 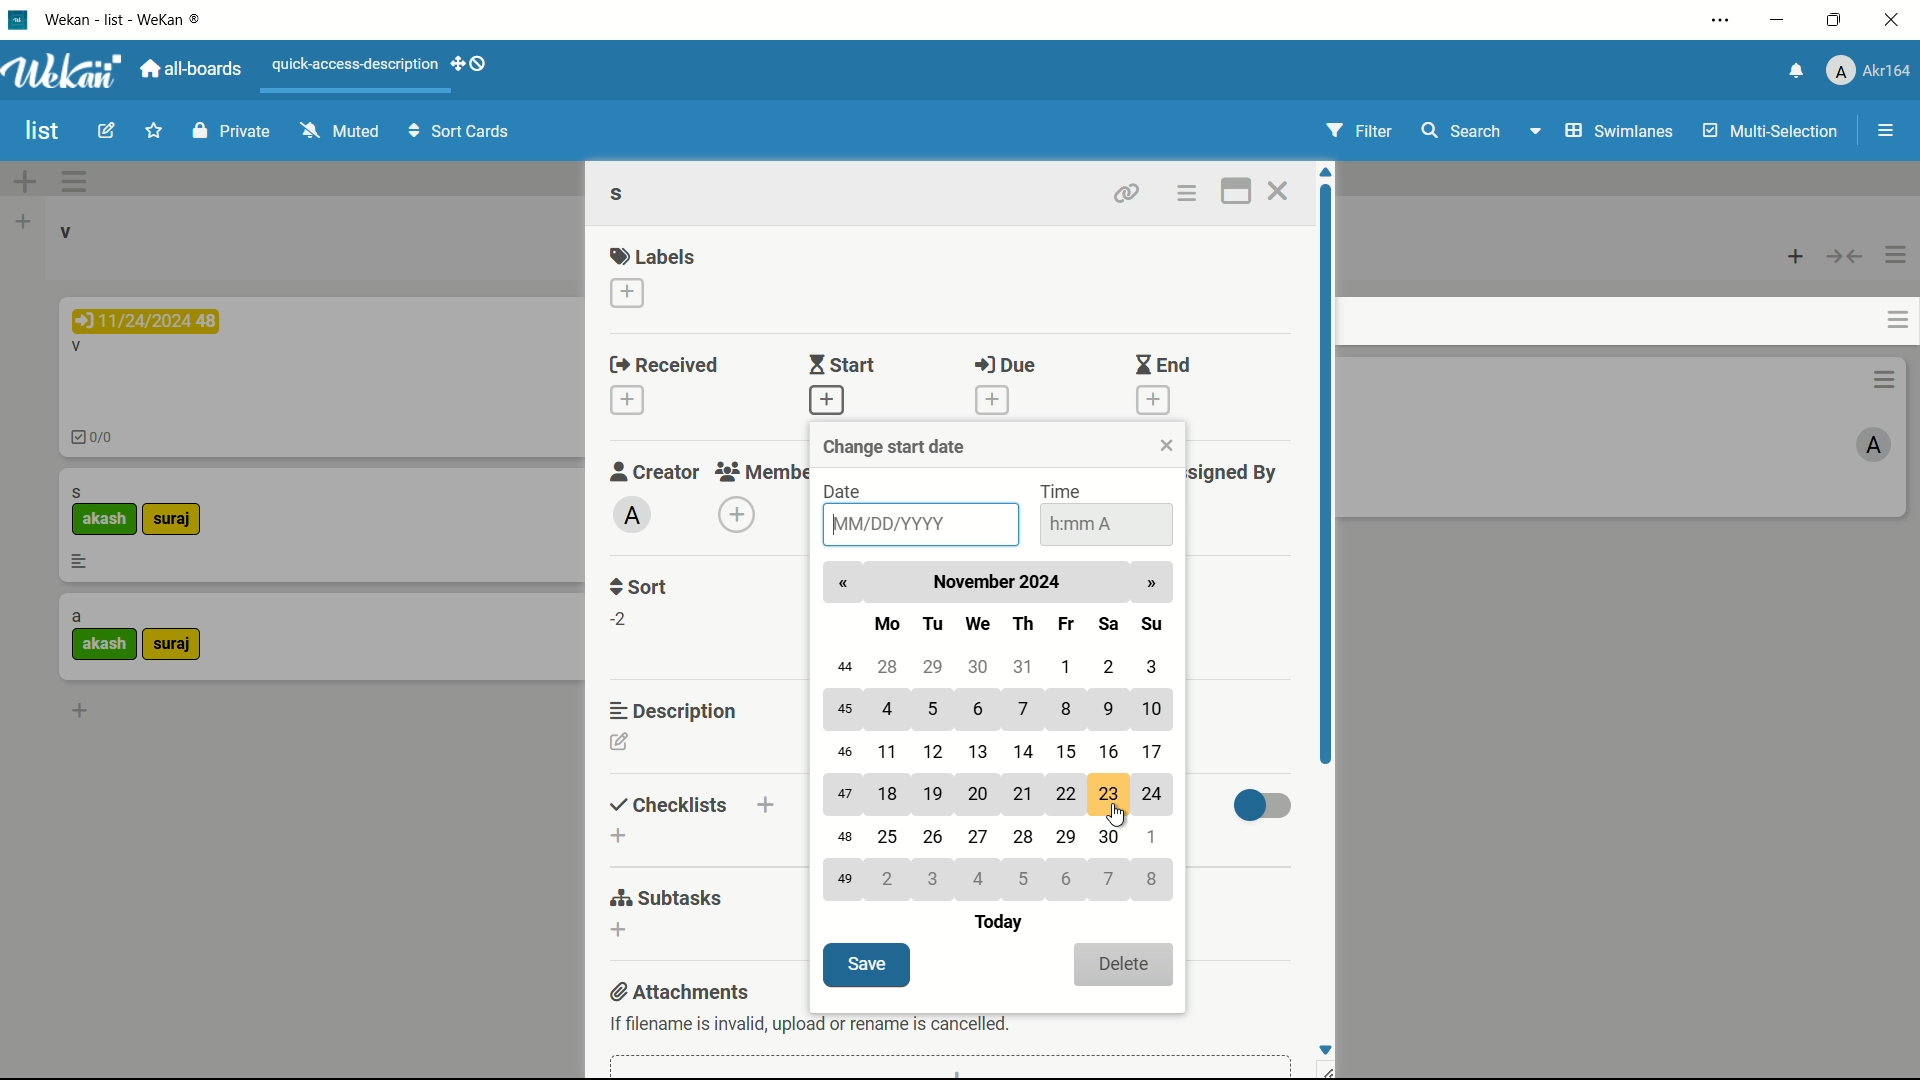 I want to click on card name, so click(x=621, y=196).